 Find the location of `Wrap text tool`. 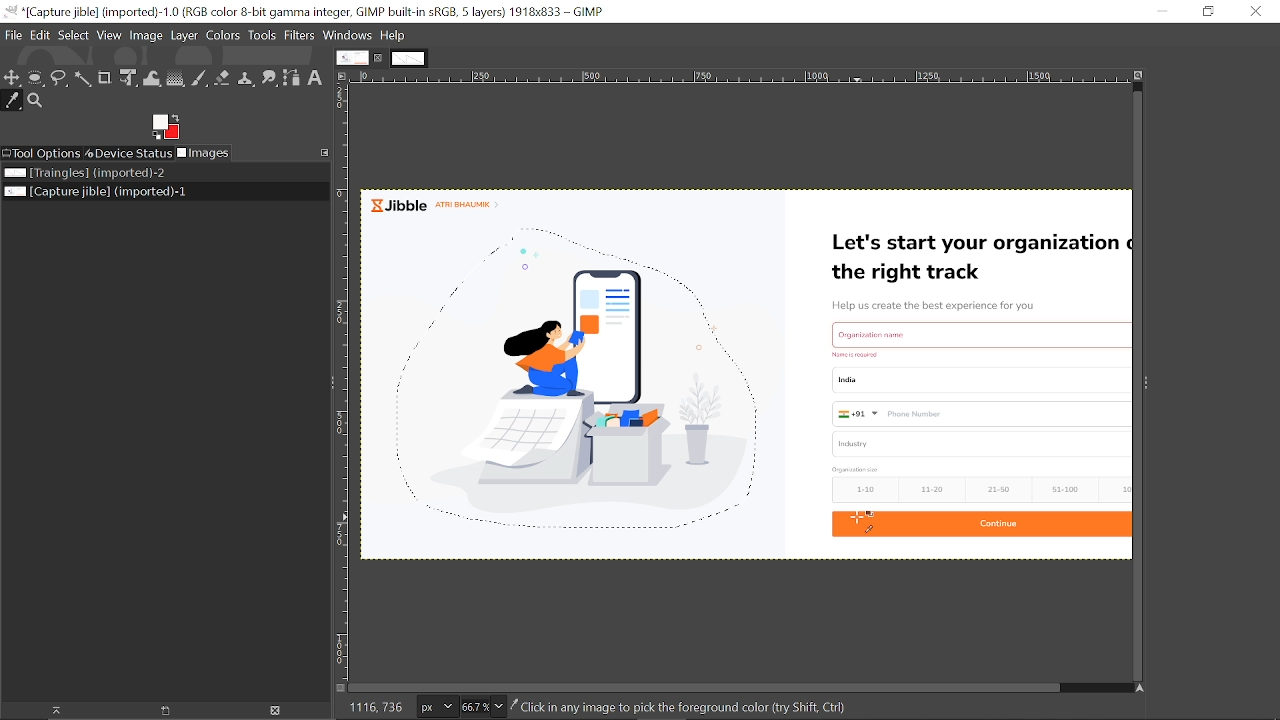

Wrap text tool is located at coordinates (152, 79).